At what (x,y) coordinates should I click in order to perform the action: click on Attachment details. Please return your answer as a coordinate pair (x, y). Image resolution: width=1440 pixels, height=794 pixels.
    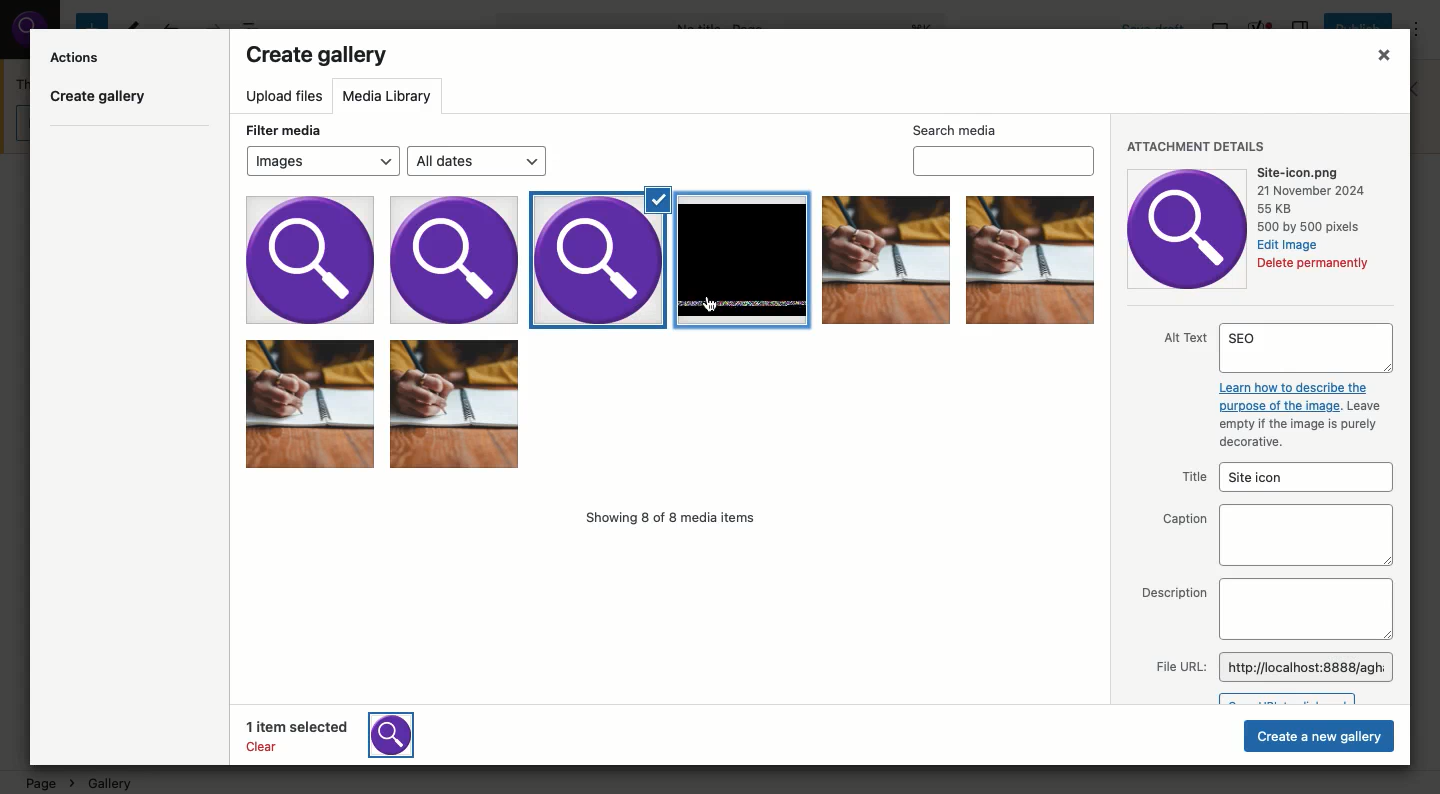
    Looking at the image, I should click on (1188, 227).